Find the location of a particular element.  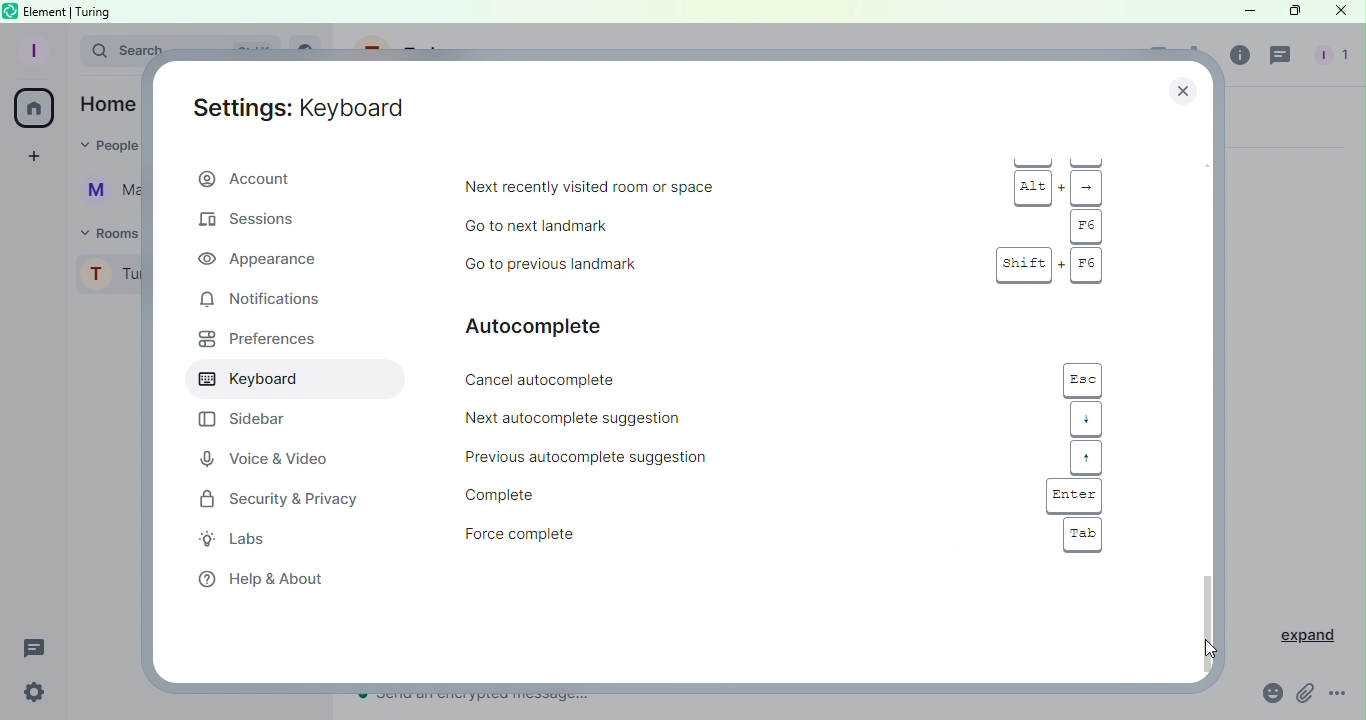

Previous autocomplete suggestions is located at coordinates (608, 458).